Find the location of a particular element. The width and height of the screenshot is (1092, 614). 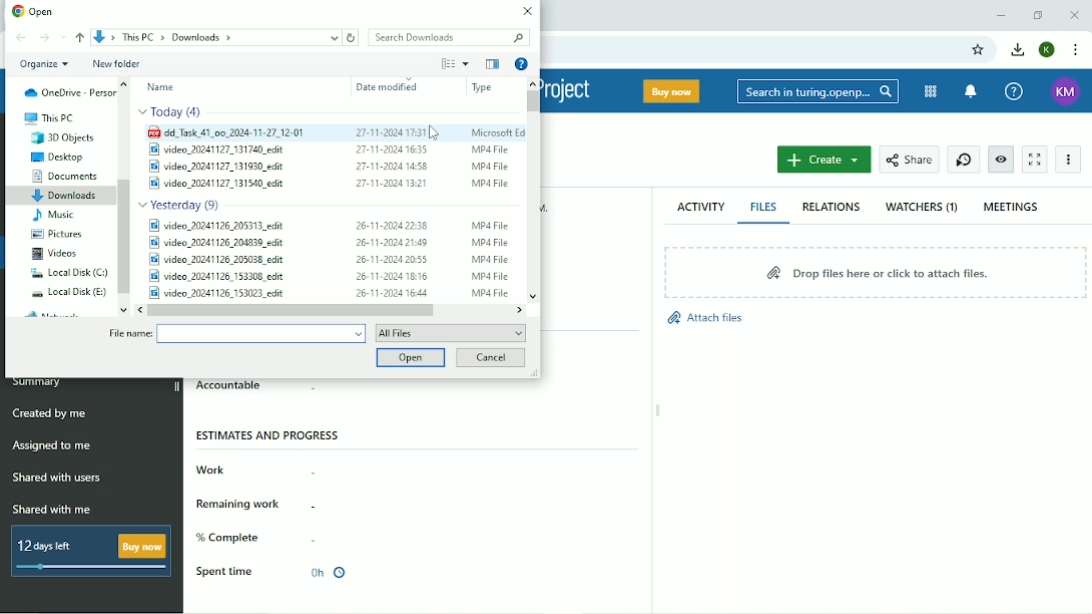

Search is located at coordinates (817, 90).